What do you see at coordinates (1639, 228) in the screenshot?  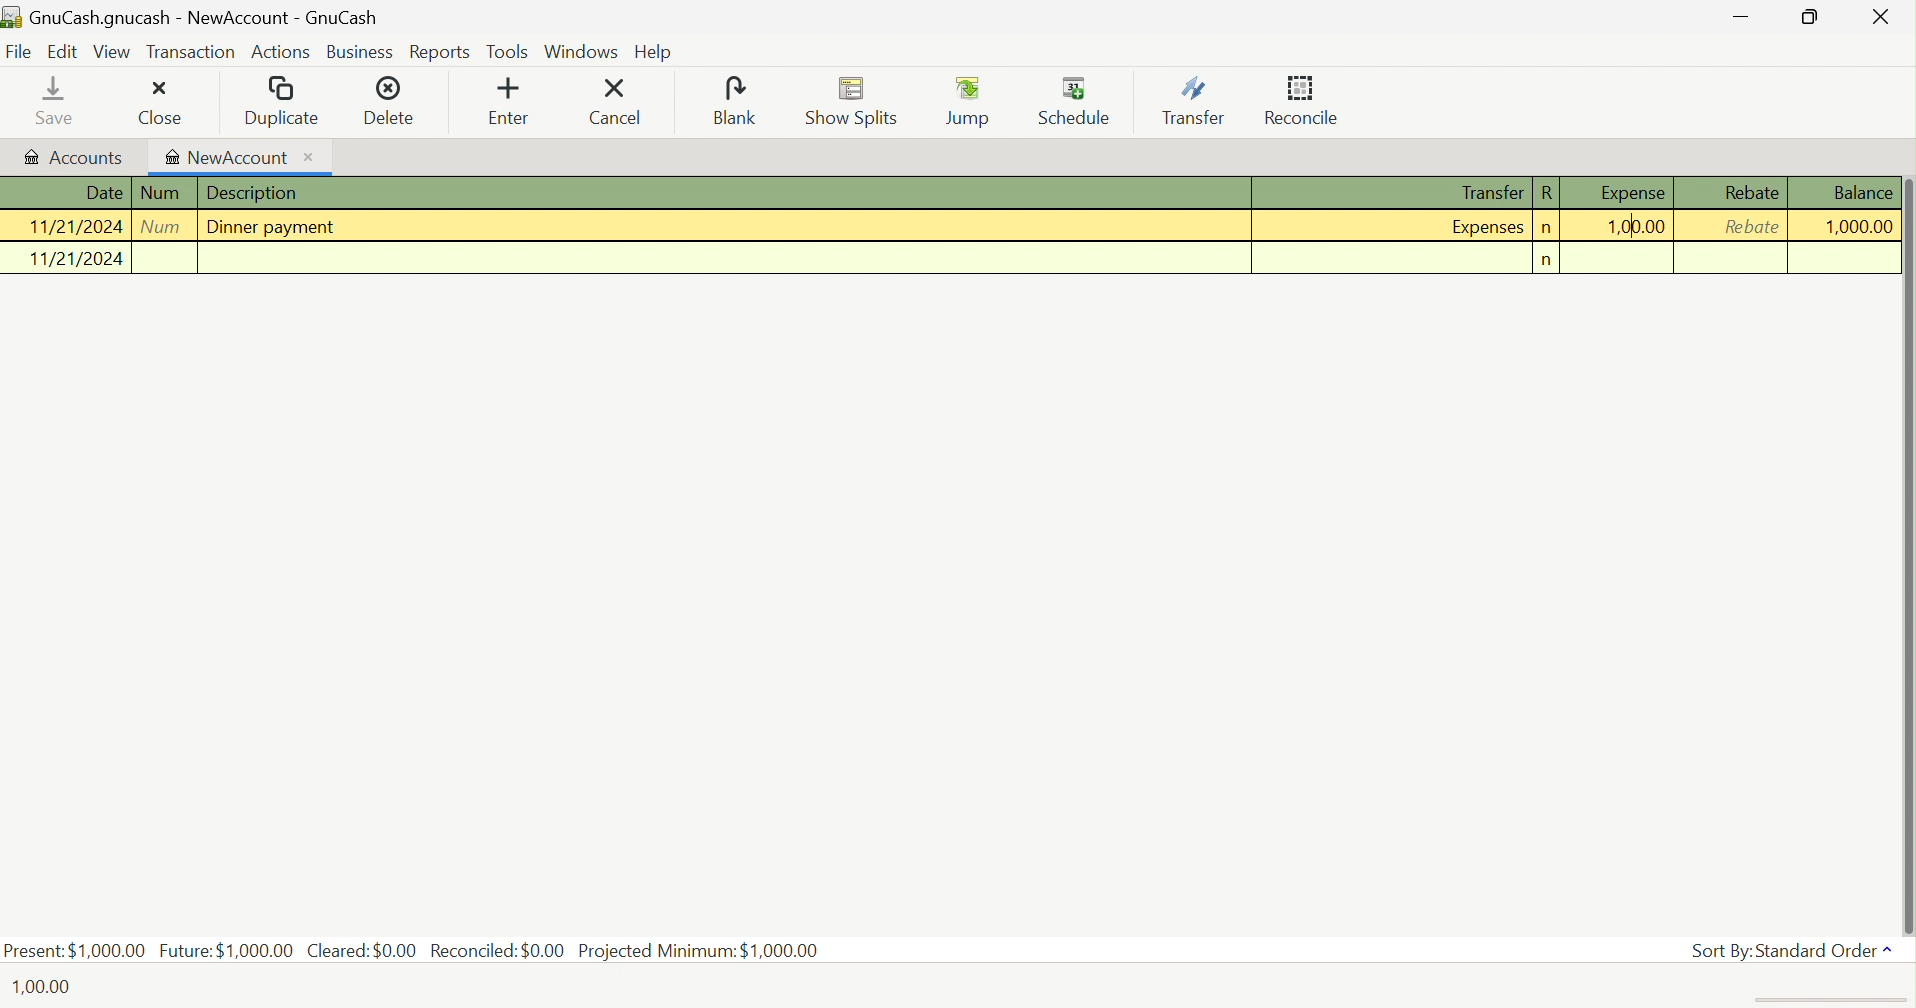 I see `1,00,00` at bounding box center [1639, 228].